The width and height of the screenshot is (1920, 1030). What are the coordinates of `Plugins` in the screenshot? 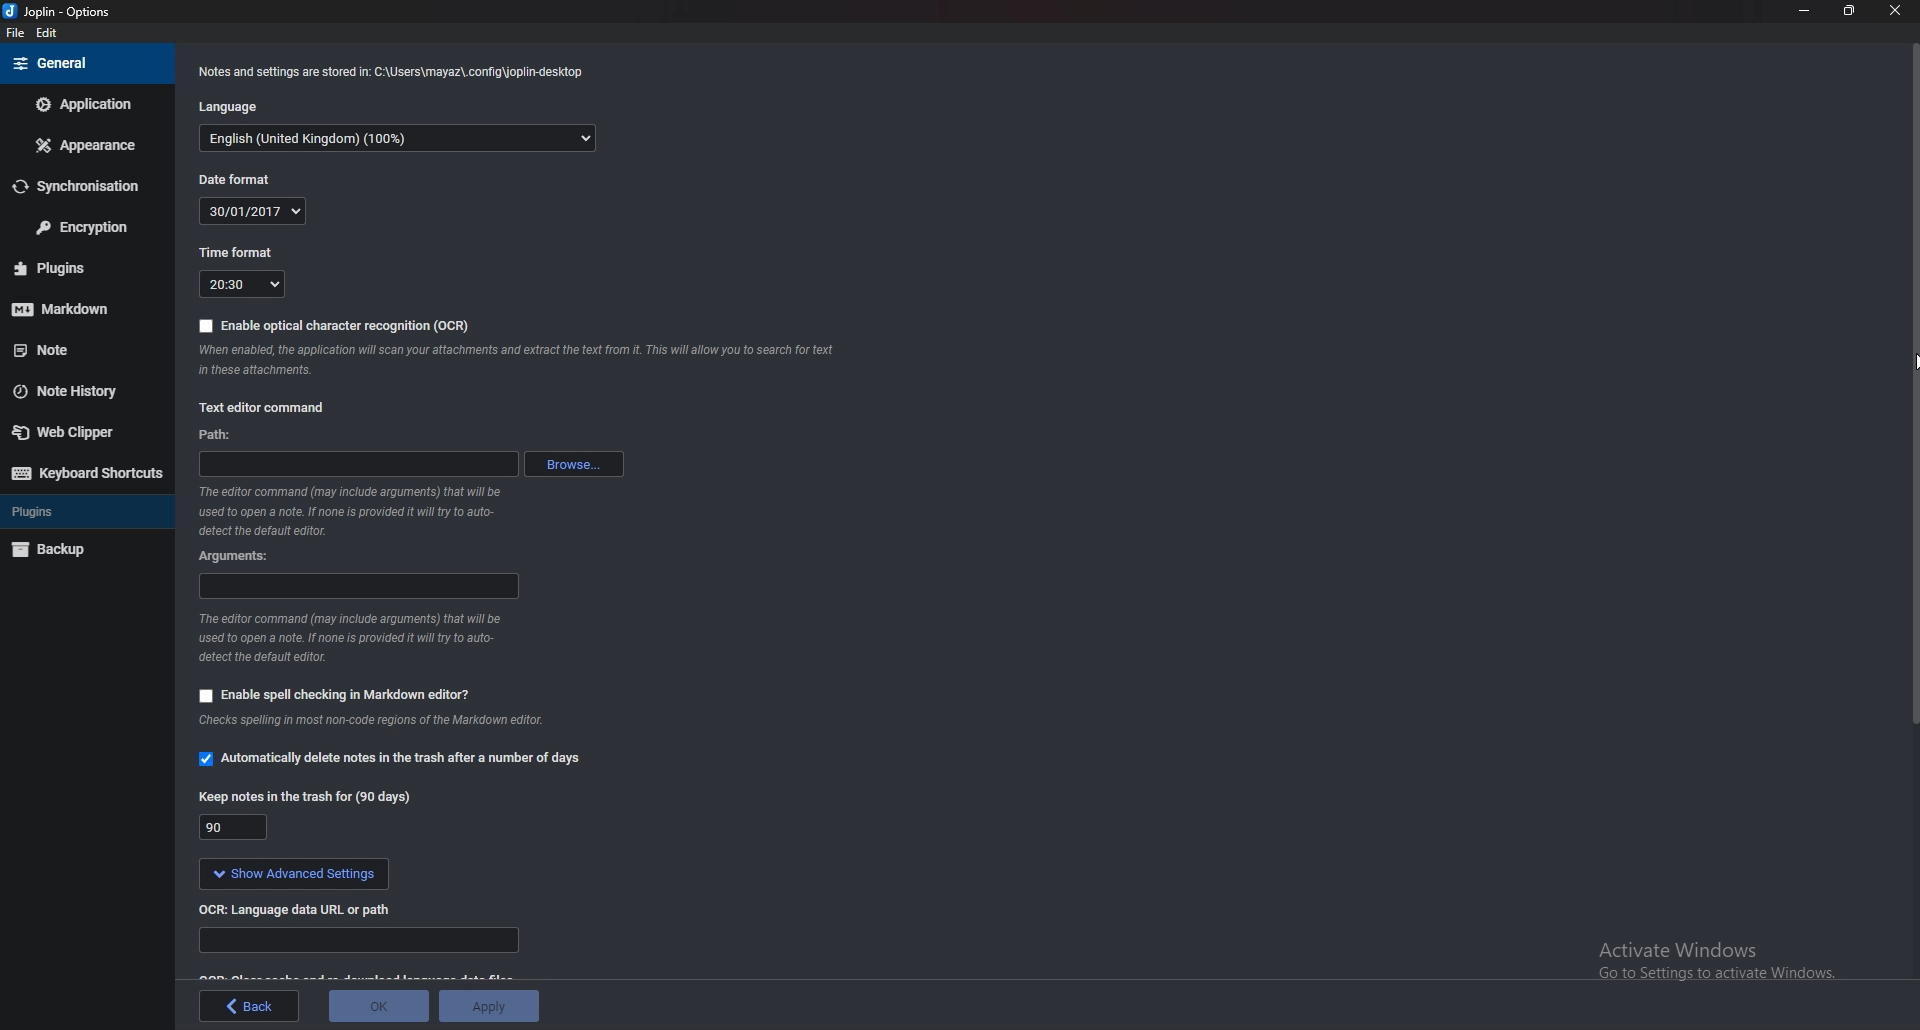 It's located at (73, 511).